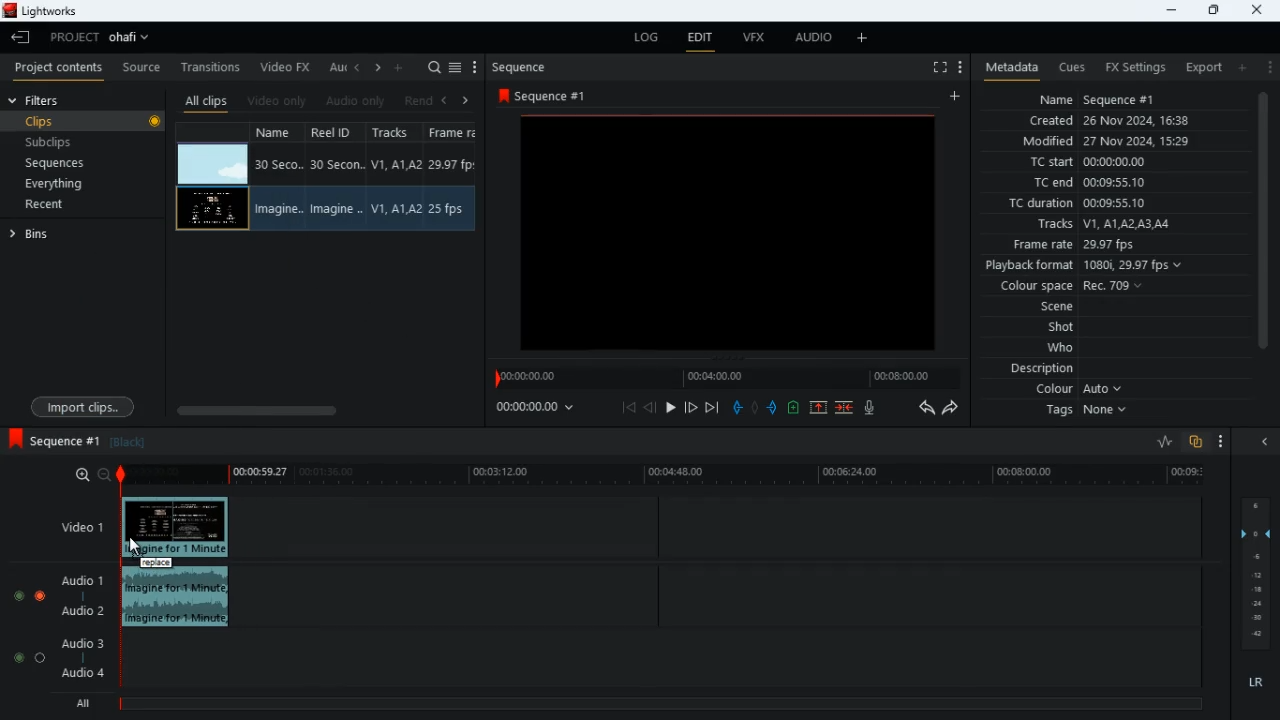  What do you see at coordinates (650, 408) in the screenshot?
I see `back` at bounding box center [650, 408].